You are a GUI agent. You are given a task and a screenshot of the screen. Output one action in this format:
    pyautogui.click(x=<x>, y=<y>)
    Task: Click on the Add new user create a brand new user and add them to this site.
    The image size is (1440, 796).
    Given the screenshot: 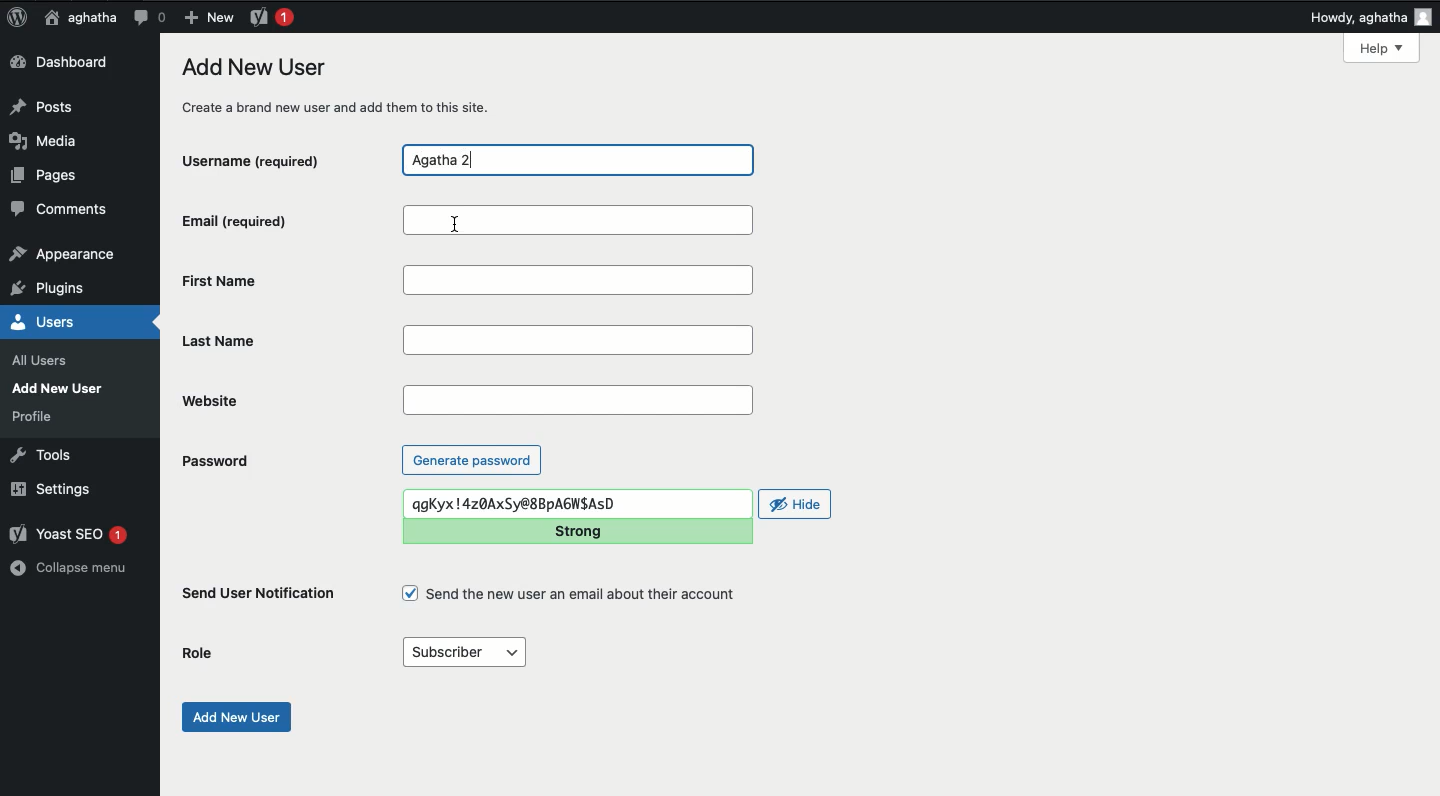 What is the action you would take?
    pyautogui.click(x=347, y=86)
    